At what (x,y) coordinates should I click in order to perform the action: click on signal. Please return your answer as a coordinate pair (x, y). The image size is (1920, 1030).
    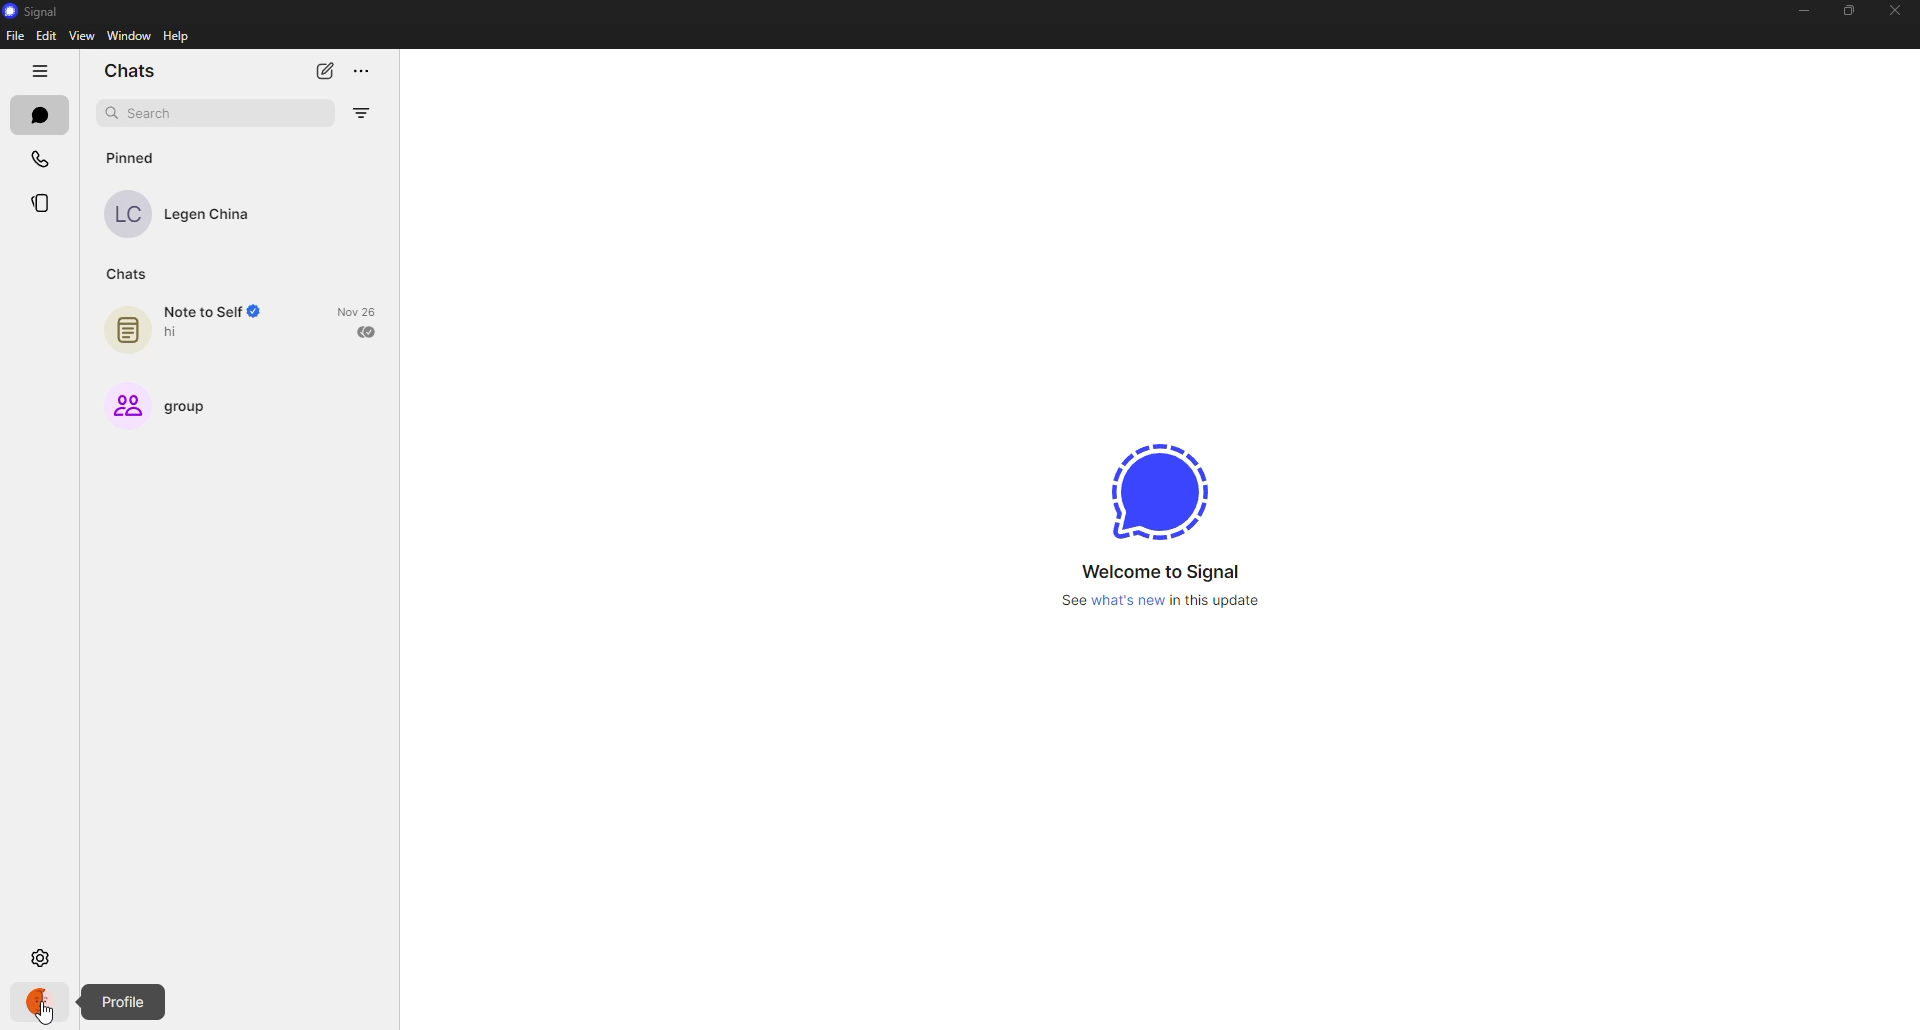
    Looking at the image, I should click on (37, 10).